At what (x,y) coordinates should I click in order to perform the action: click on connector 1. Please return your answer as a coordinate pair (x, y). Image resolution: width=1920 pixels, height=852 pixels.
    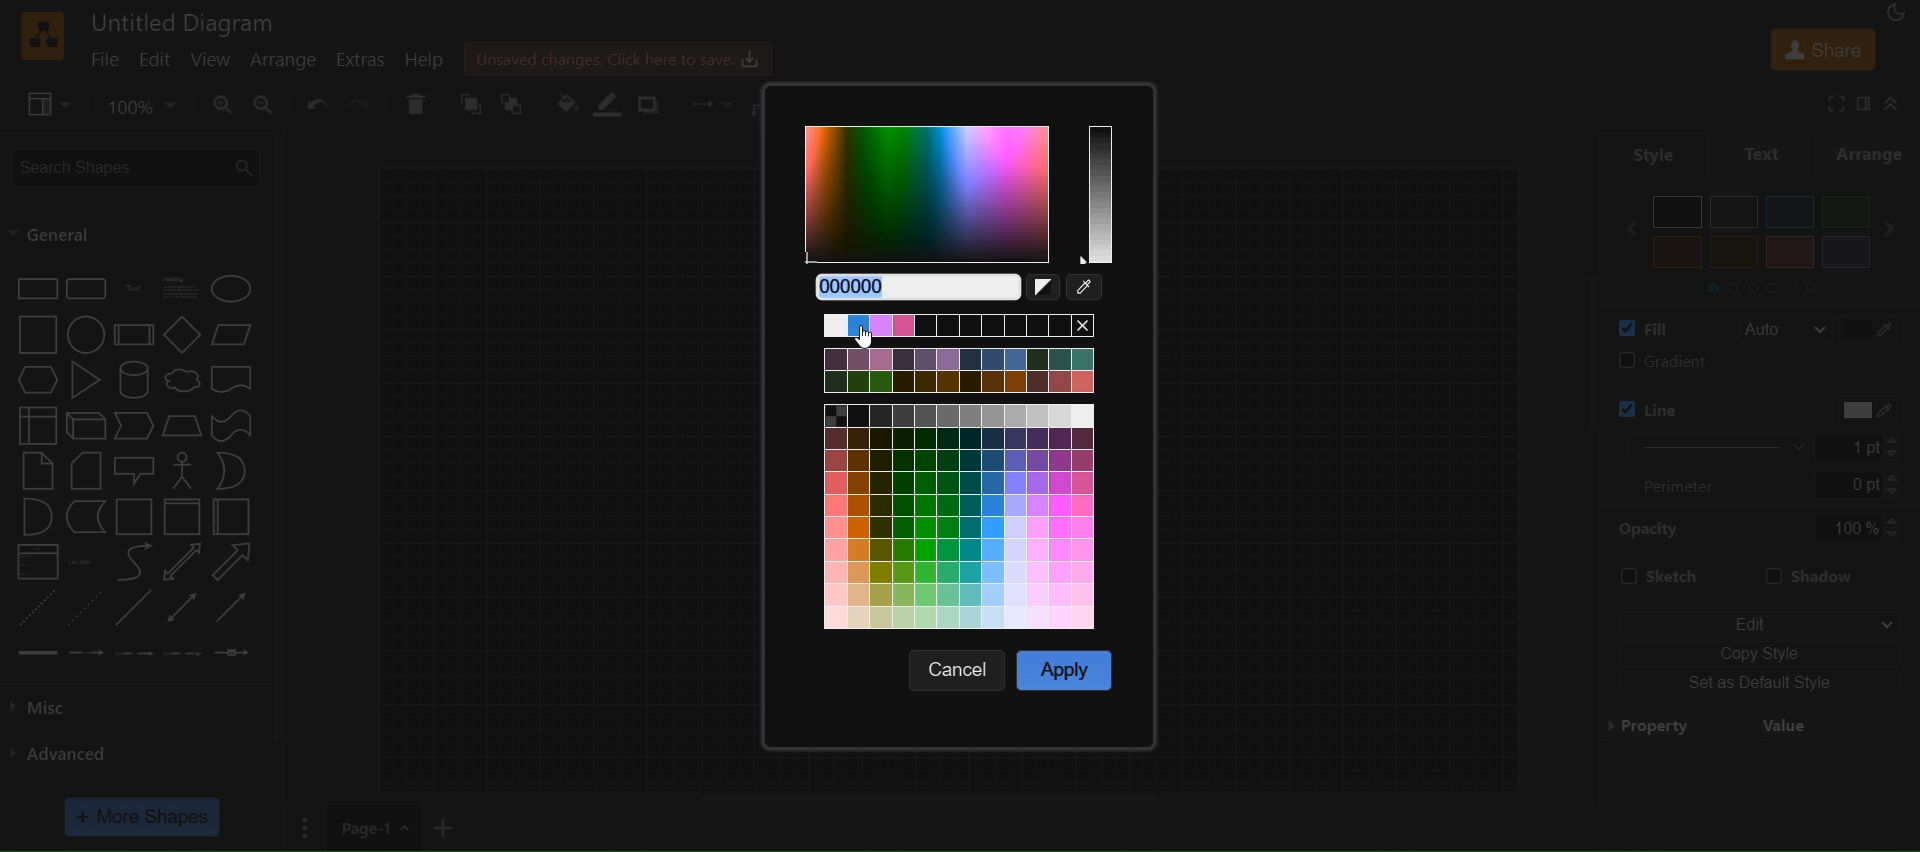
    Looking at the image, I should click on (35, 652).